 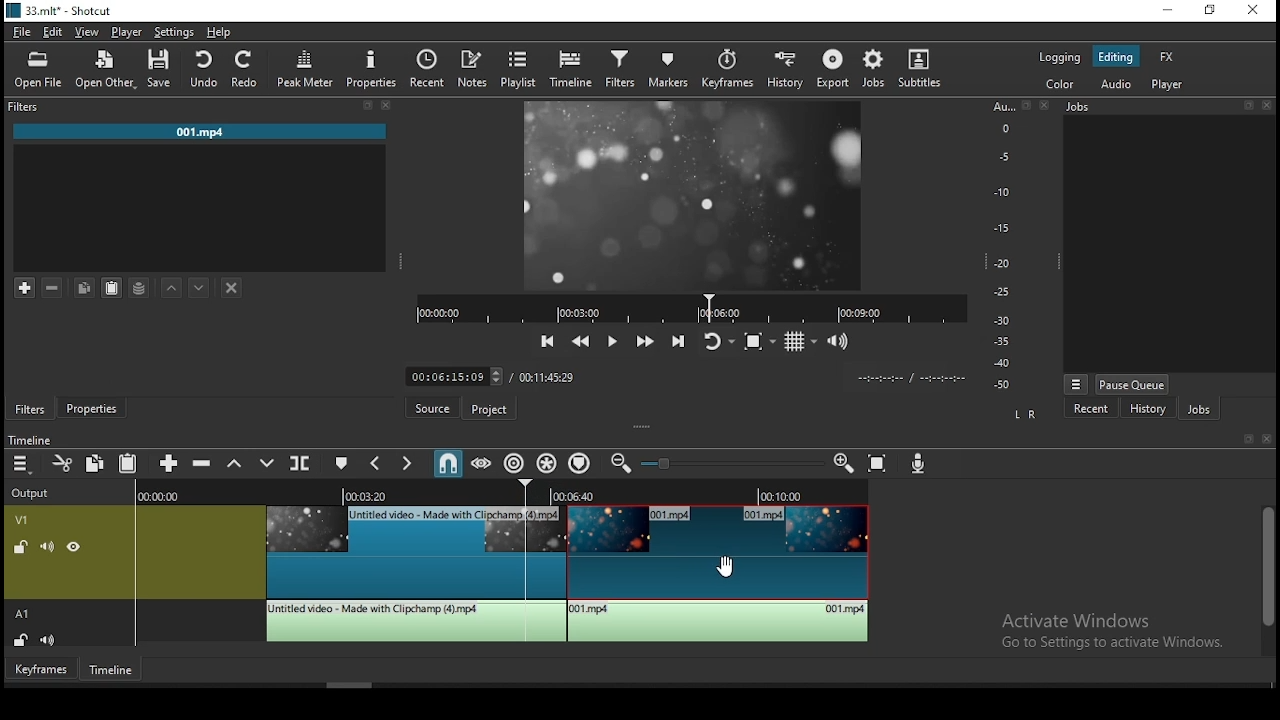 What do you see at coordinates (919, 462) in the screenshot?
I see `record audio` at bounding box center [919, 462].